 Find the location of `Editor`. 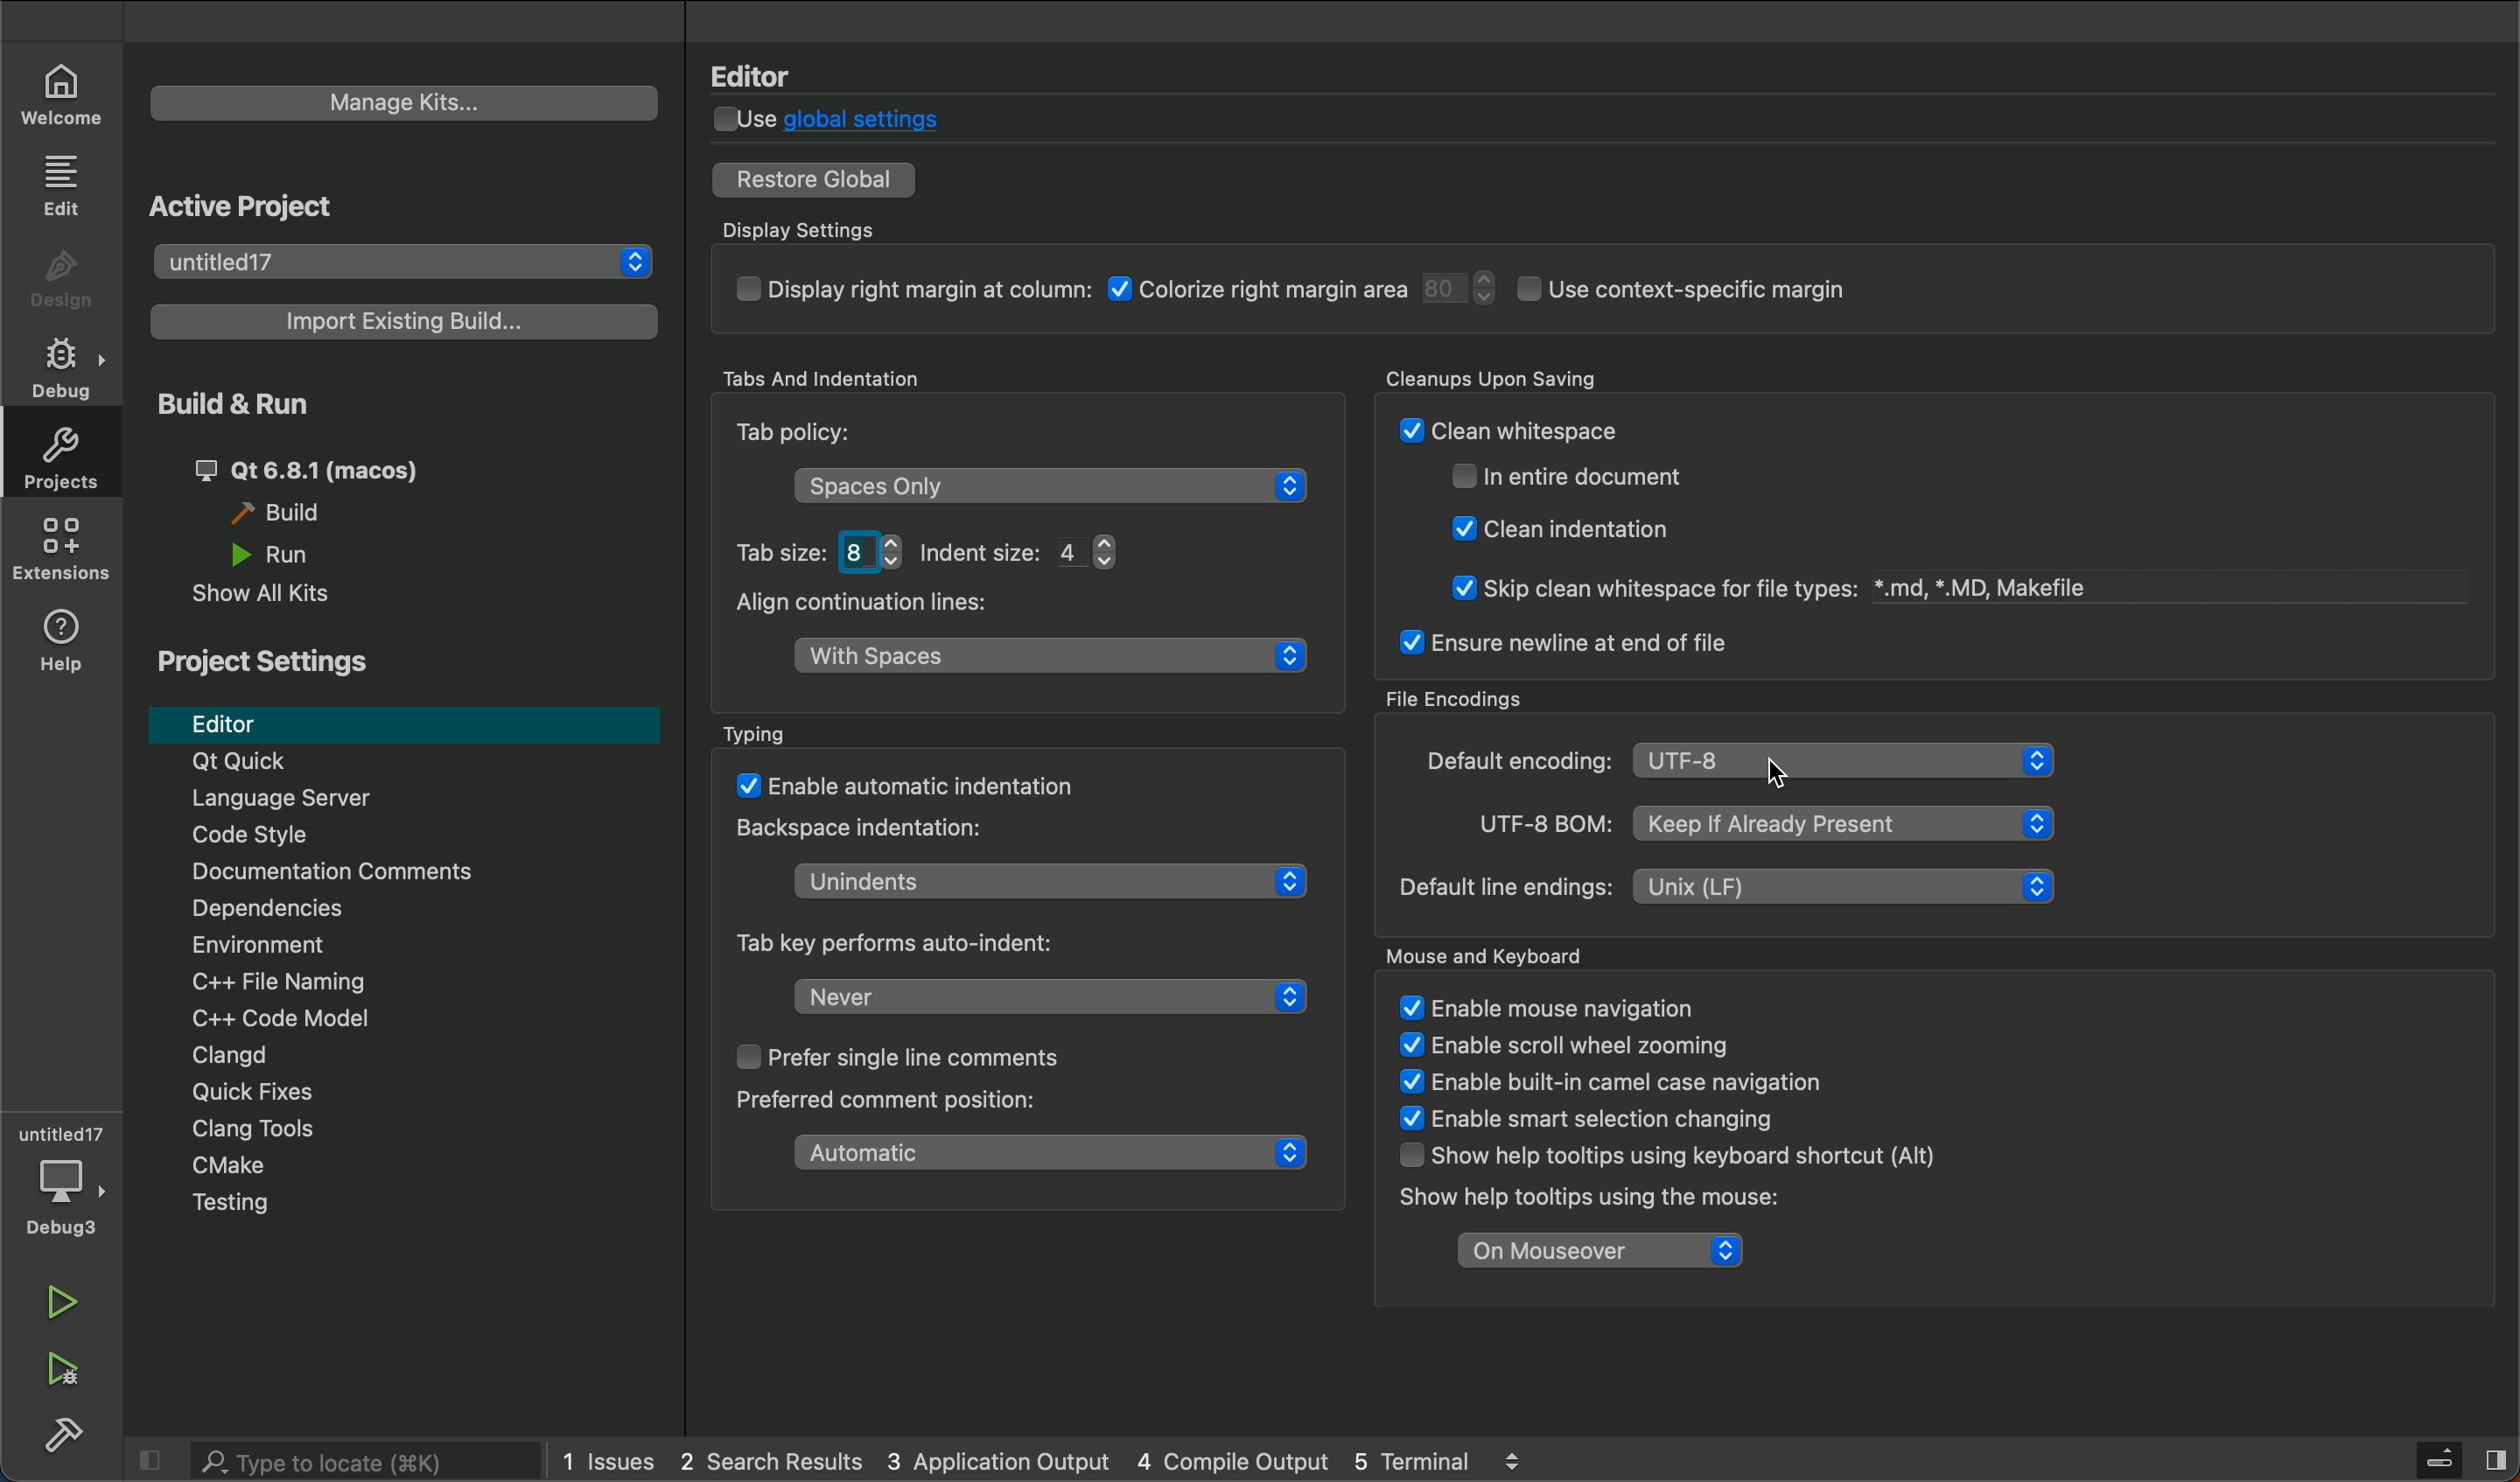

Editor is located at coordinates (765, 69).